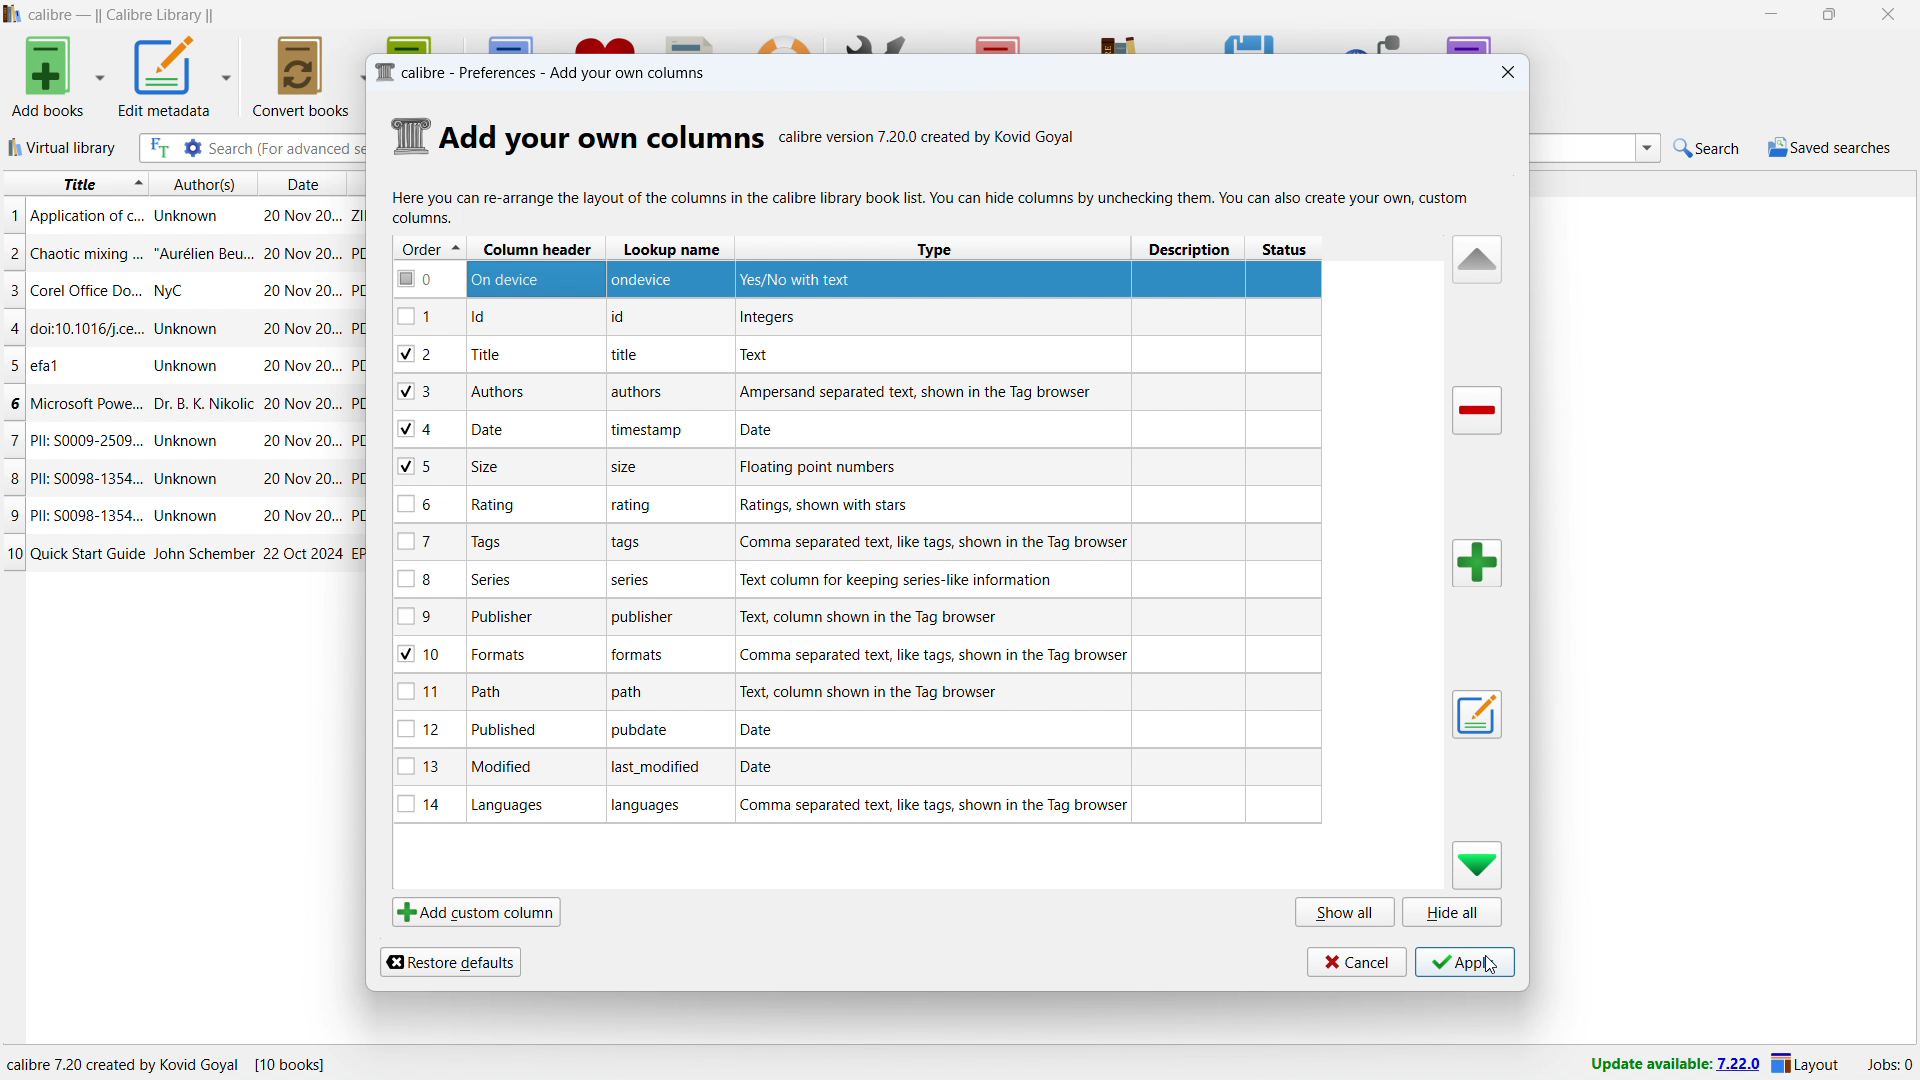 This screenshot has width=1920, height=1080. What do you see at coordinates (88, 441) in the screenshot?
I see `title` at bounding box center [88, 441].